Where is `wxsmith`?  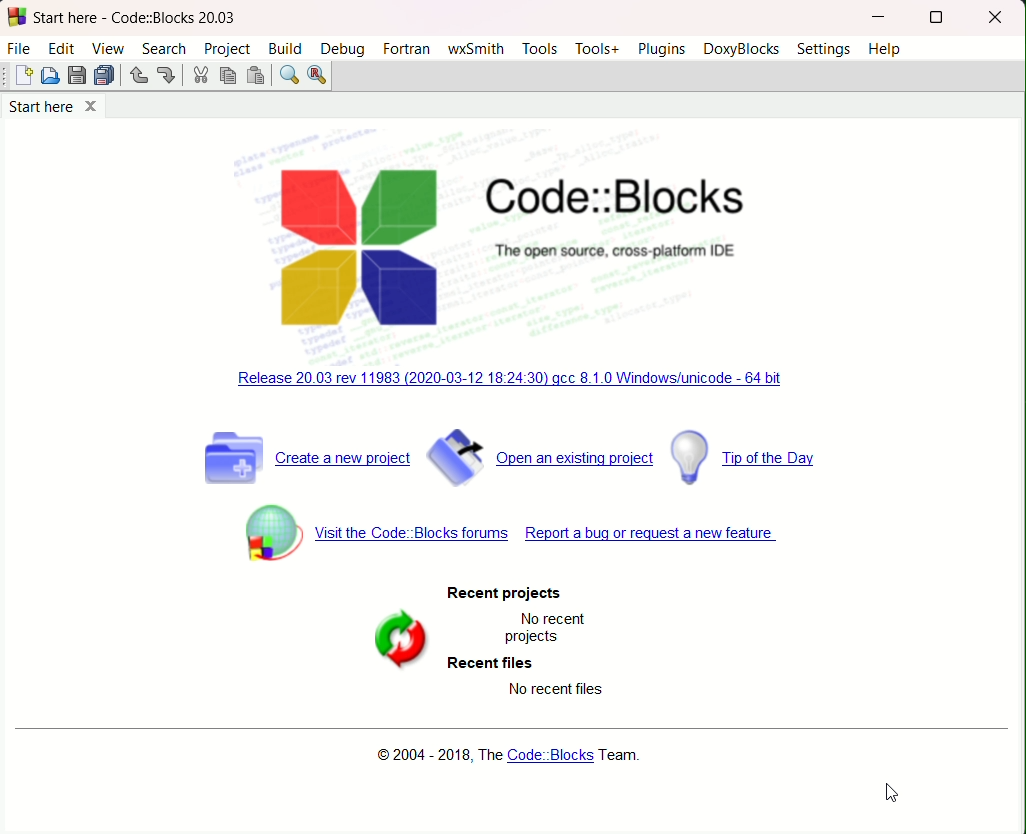 wxsmith is located at coordinates (477, 49).